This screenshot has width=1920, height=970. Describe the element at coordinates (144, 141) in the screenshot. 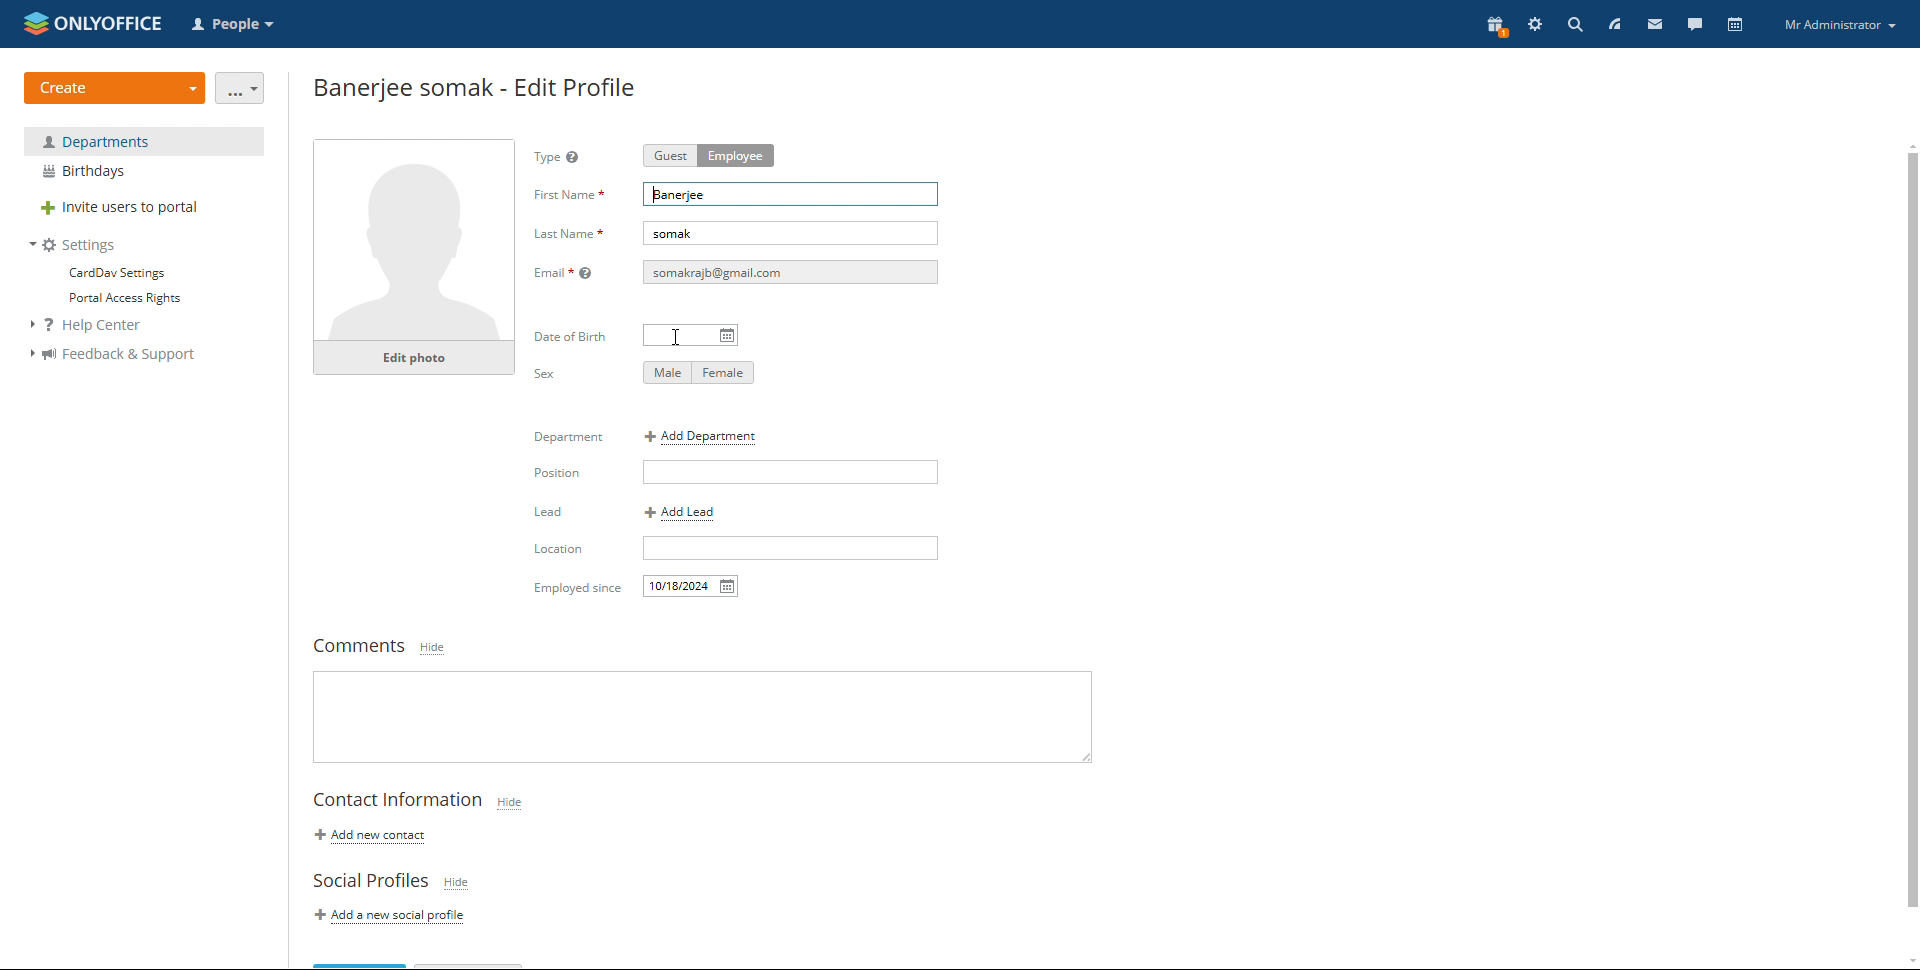

I see `department` at that location.